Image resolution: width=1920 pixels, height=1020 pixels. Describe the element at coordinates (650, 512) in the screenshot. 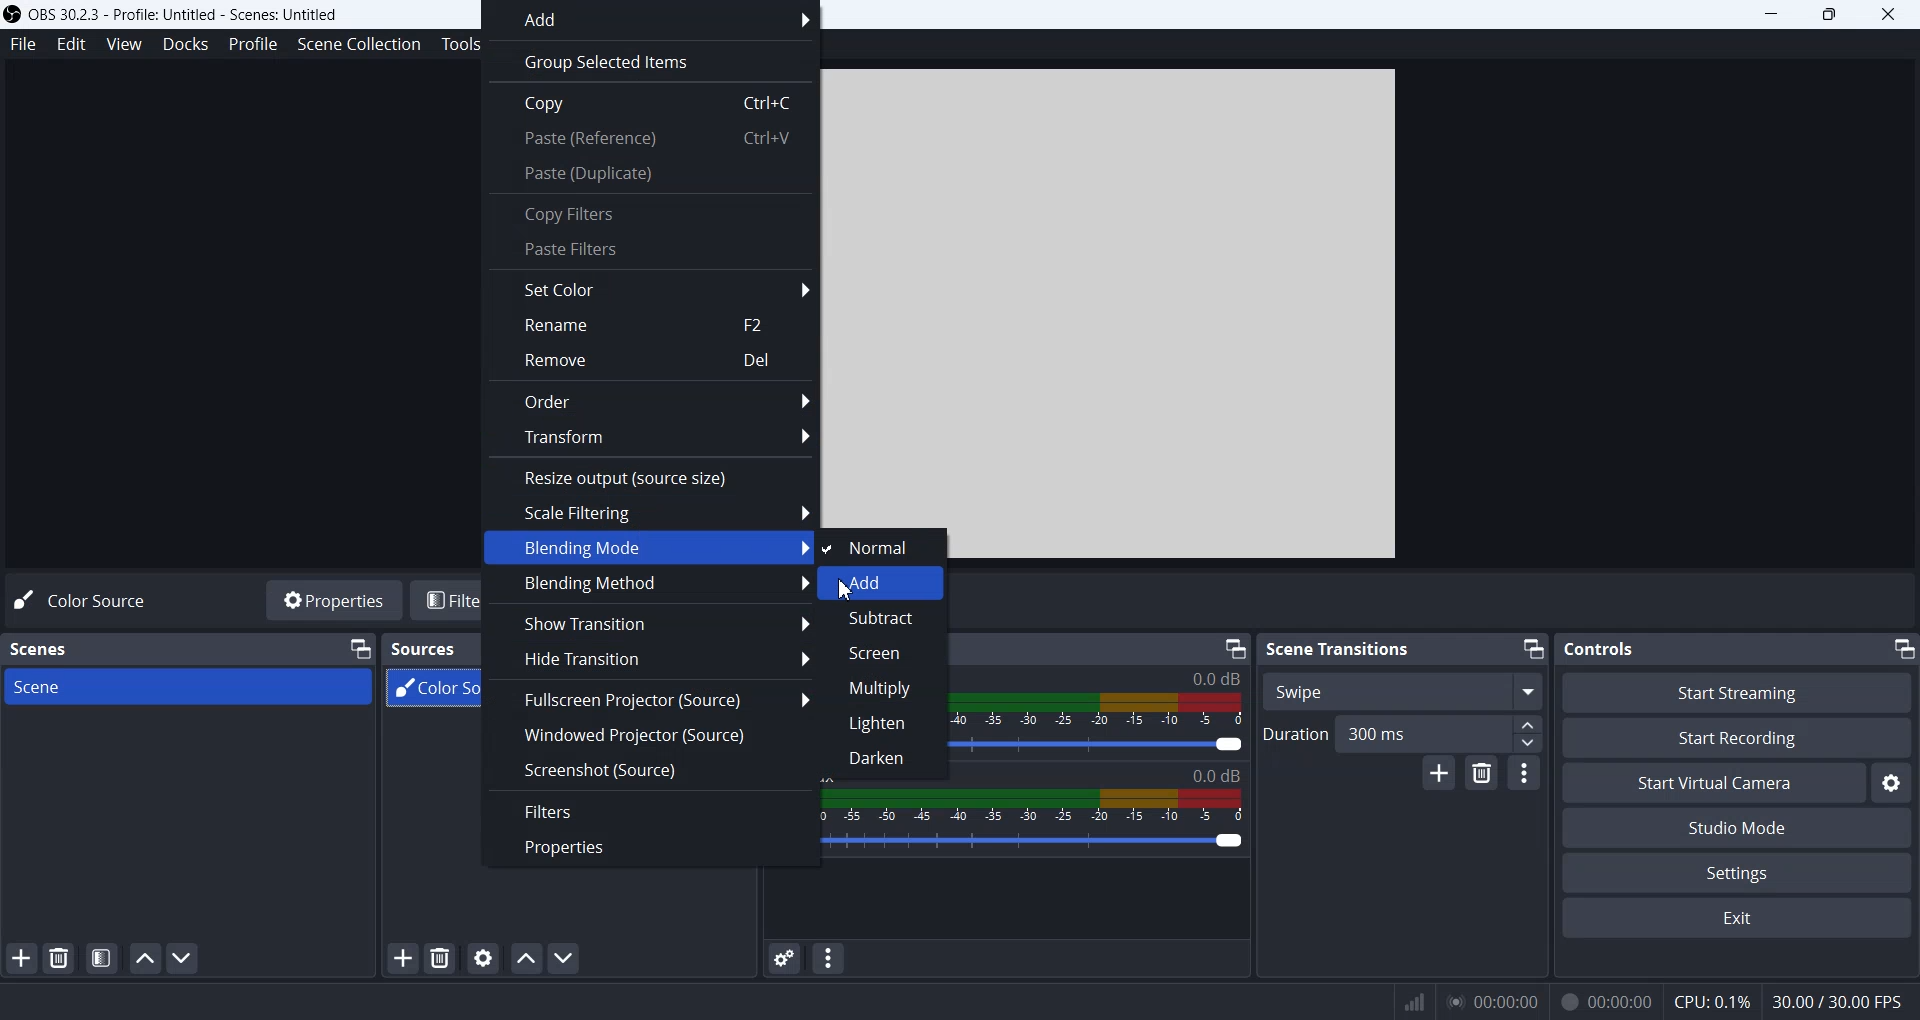

I see `Scale Filtering` at that location.